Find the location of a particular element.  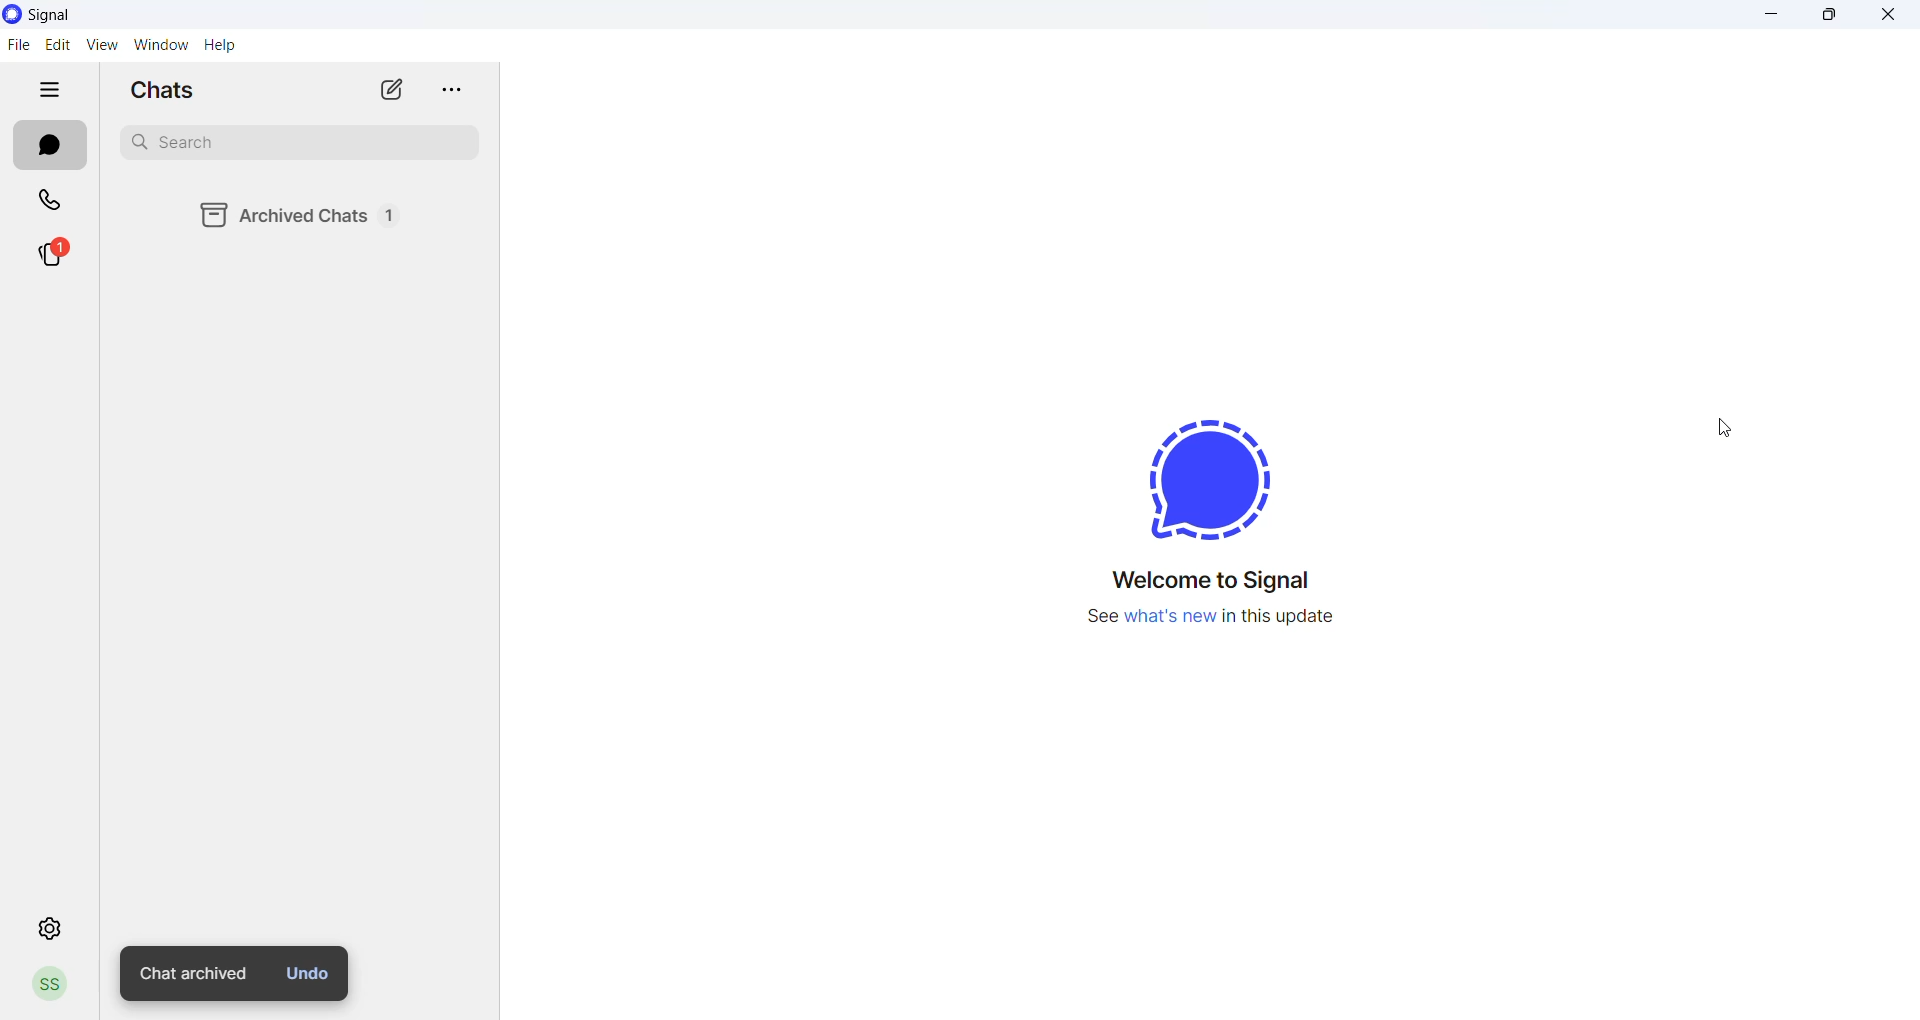

application logo and name is located at coordinates (83, 14).